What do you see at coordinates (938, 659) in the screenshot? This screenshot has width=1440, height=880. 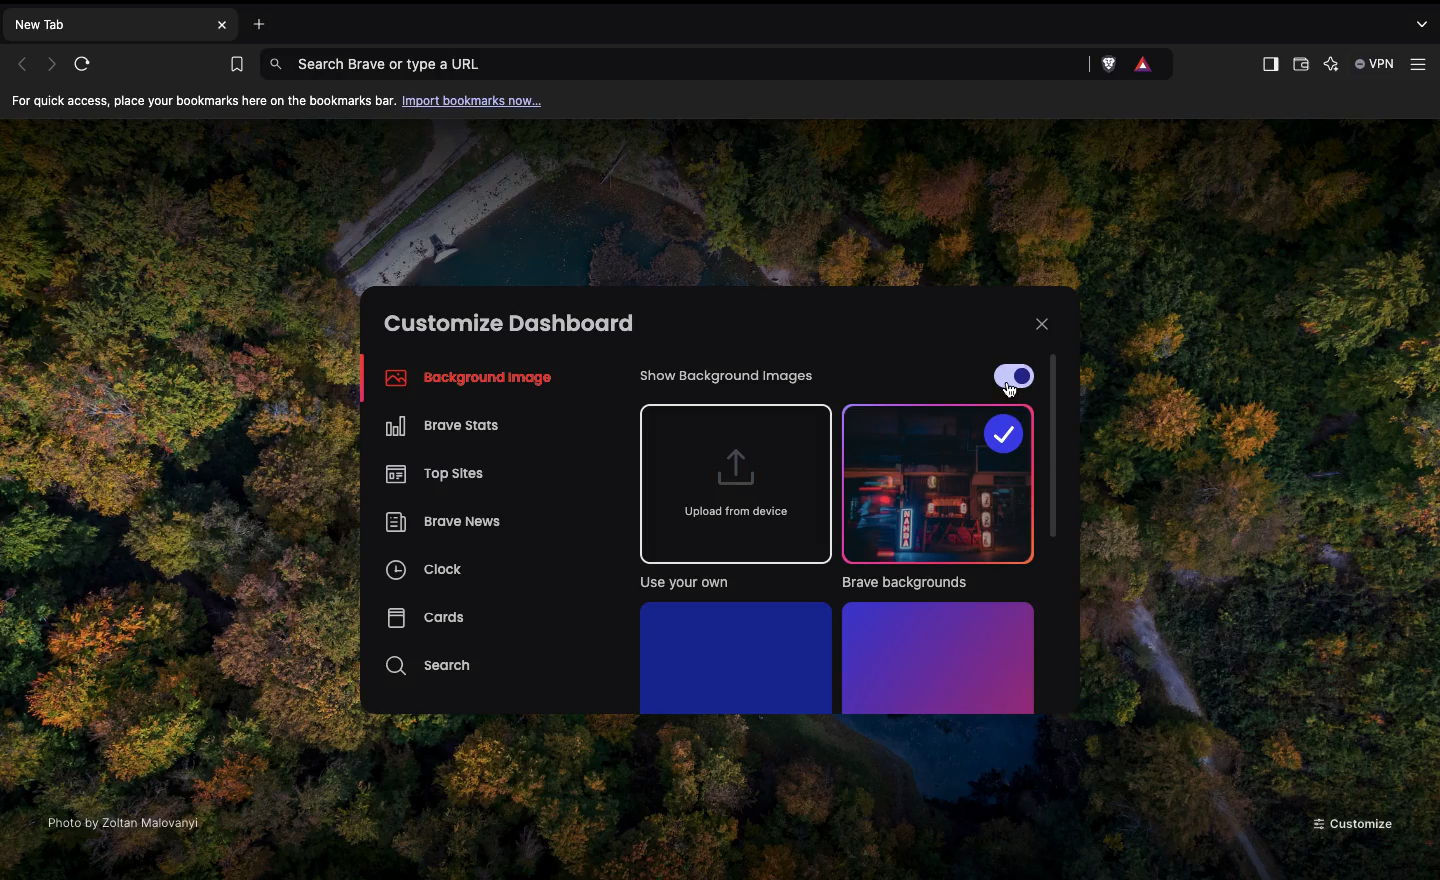 I see `Gradients` at bounding box center [938, 659].